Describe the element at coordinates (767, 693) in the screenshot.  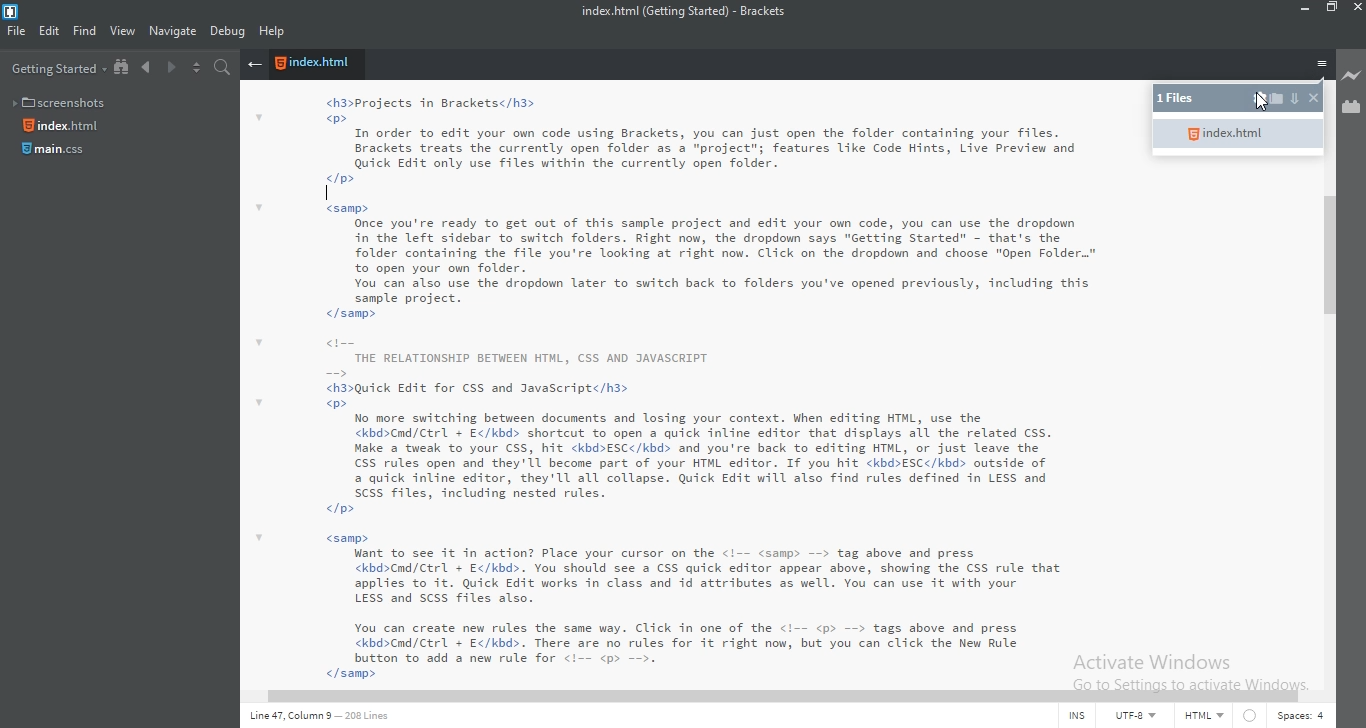
I see `scroll bar` at that location.